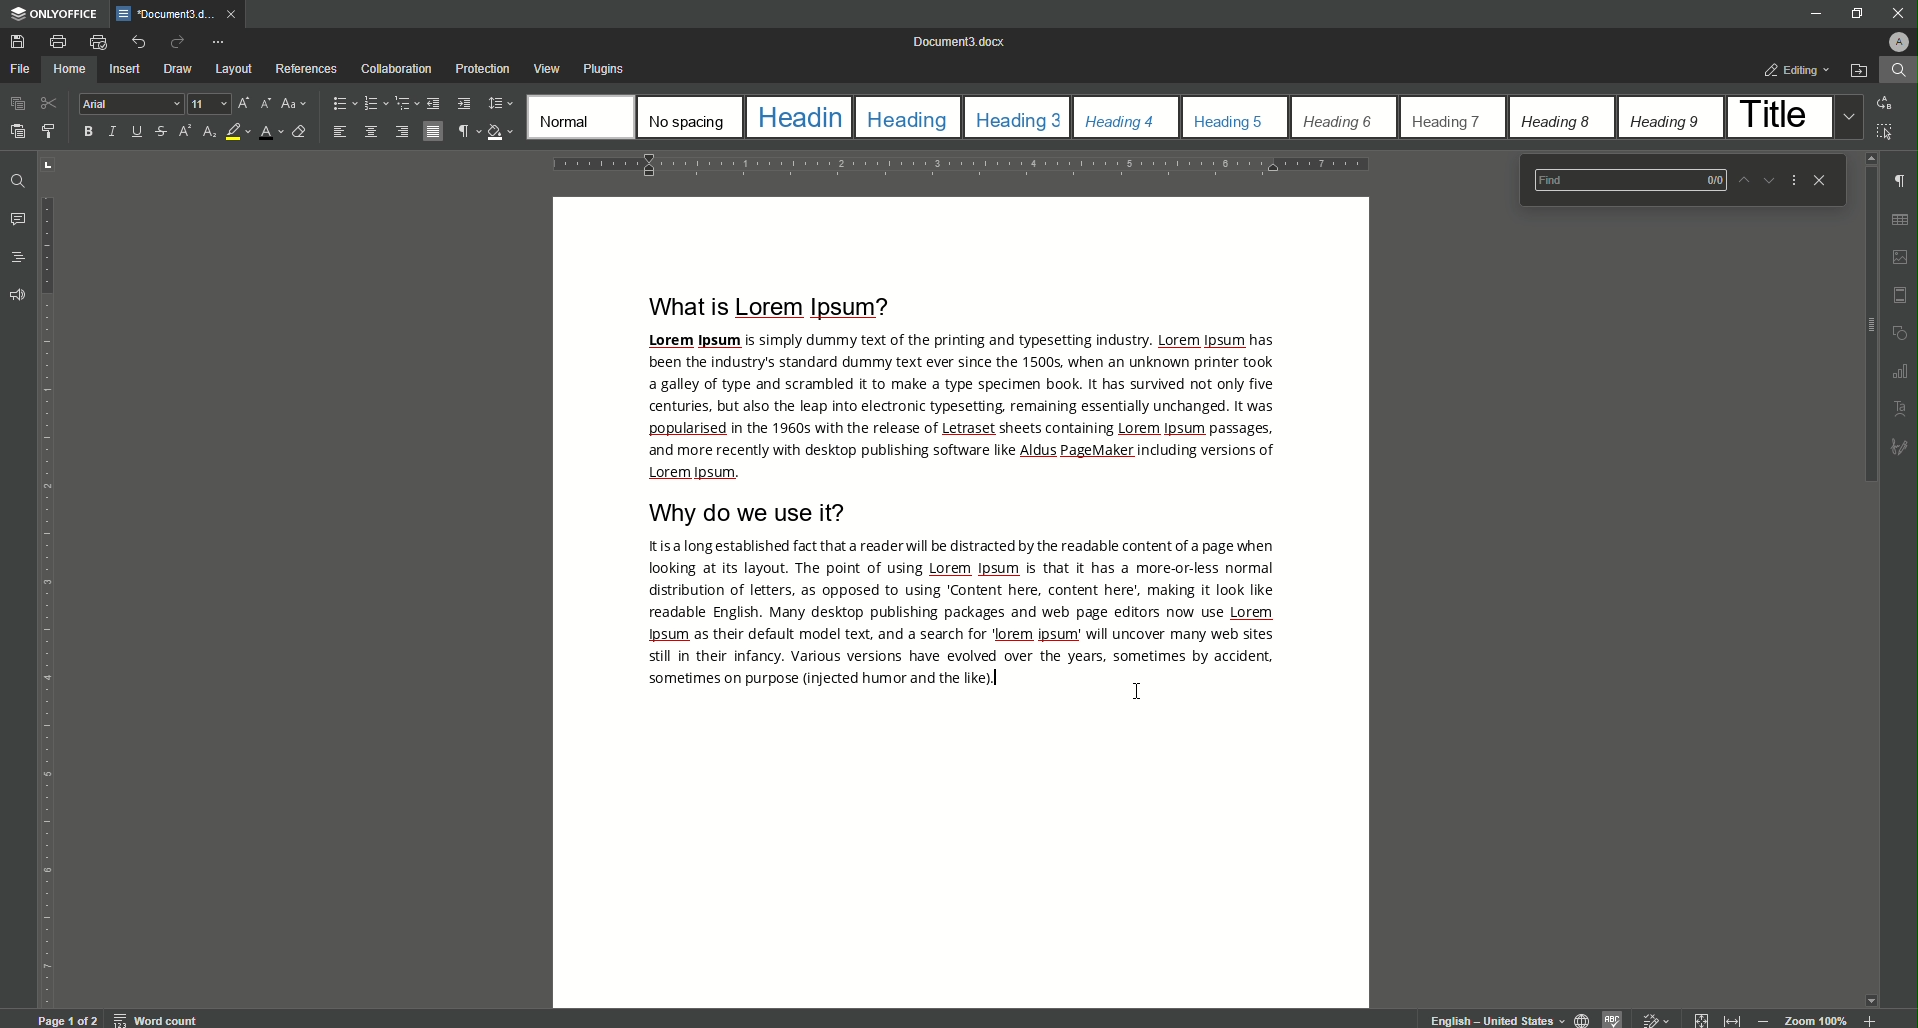 The width and height of the screenshot is (1918, 1028). Describe the element at coordinates (1808, 13) in the screenshot. I see `Minimize` at that location.